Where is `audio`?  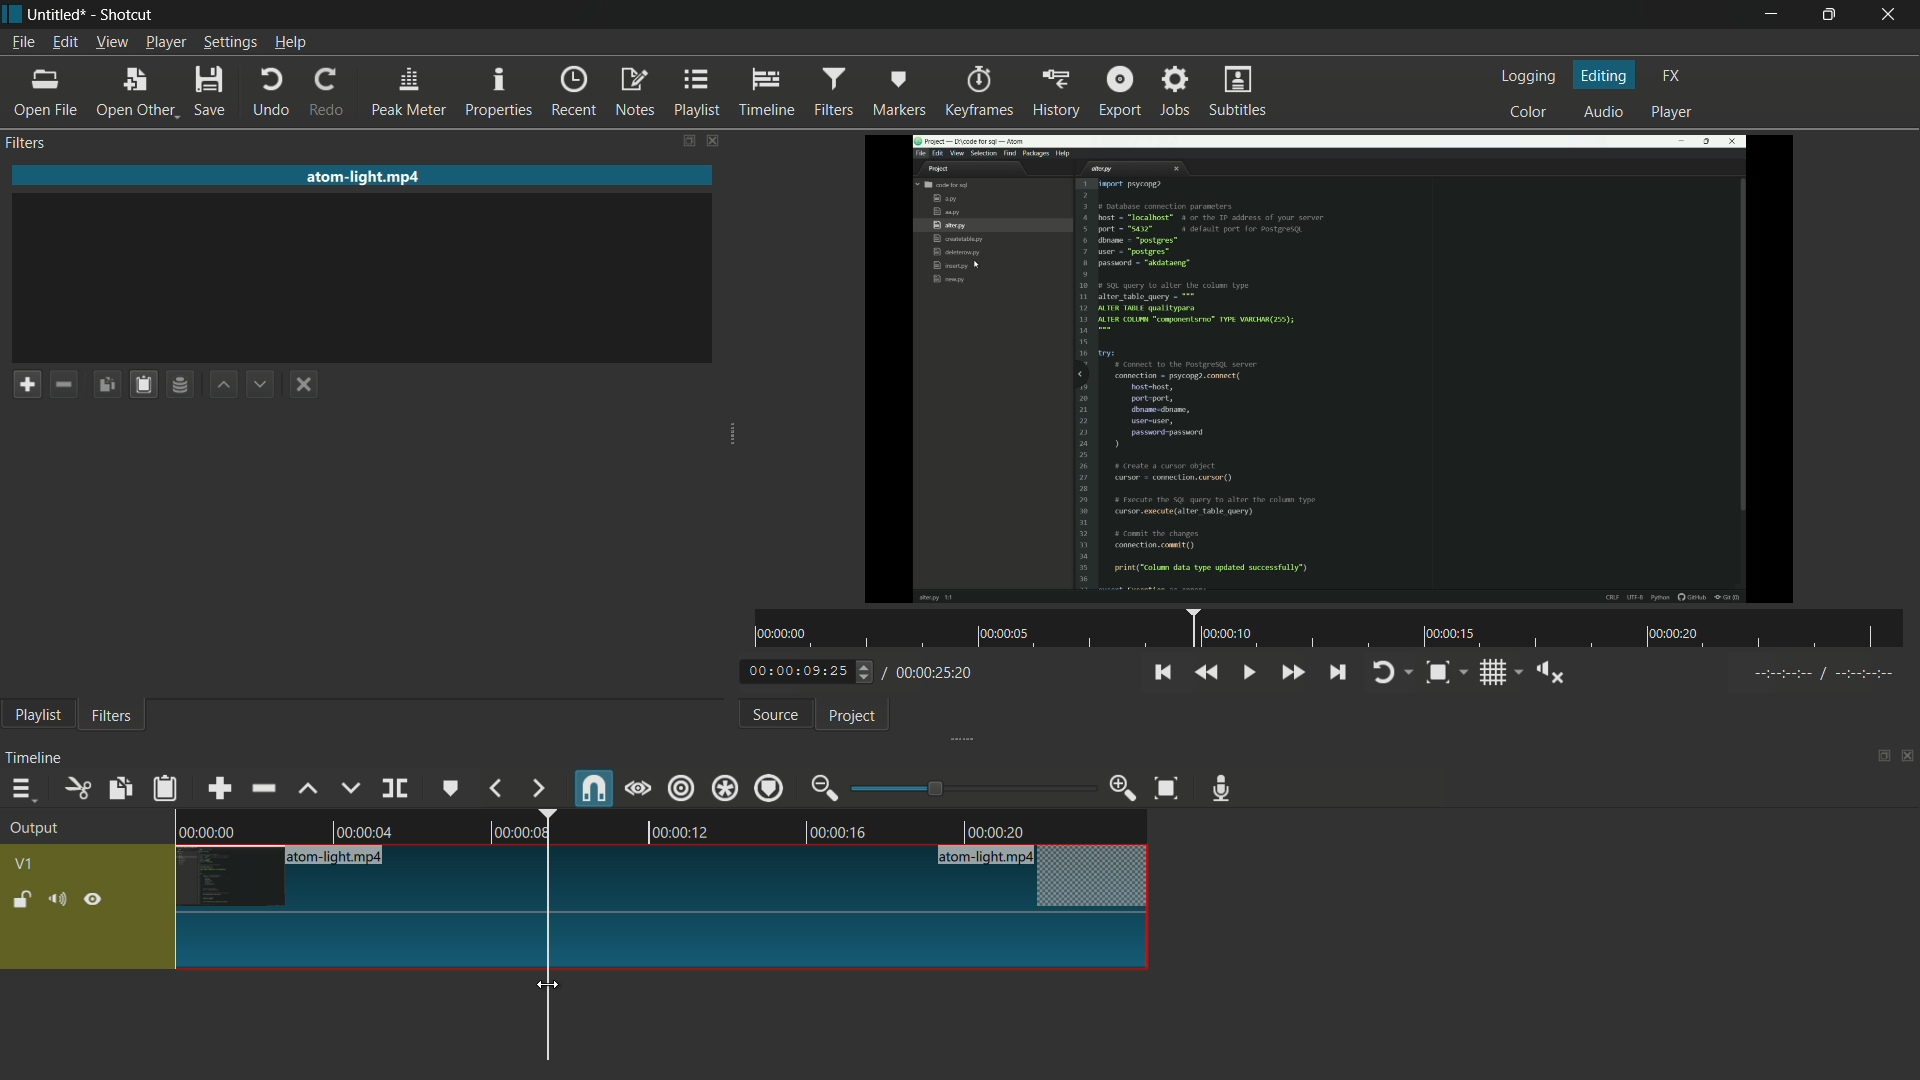 audio is located at coordinates (1605, 111).